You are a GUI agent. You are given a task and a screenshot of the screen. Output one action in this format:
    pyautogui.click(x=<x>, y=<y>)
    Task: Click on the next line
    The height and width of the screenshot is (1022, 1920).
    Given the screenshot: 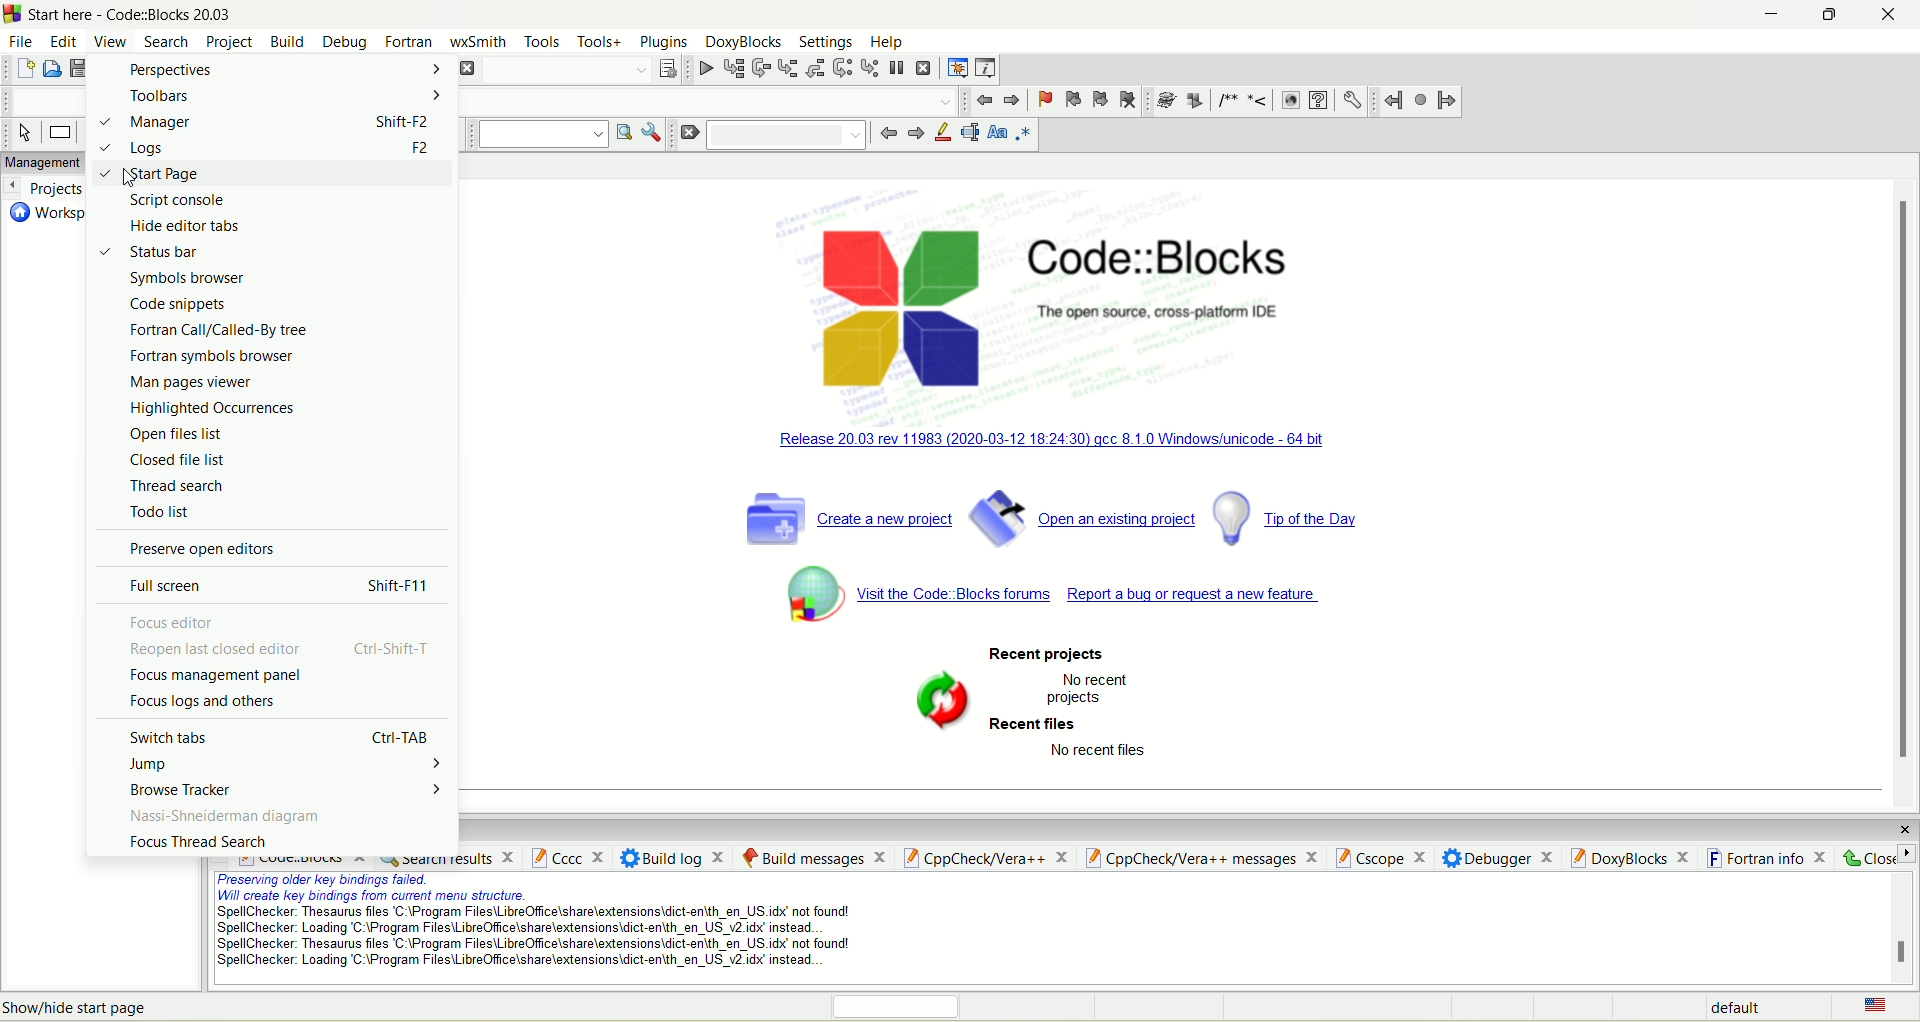 What is the action you would take?
    pyautogui.click(x=761, y=68)
    